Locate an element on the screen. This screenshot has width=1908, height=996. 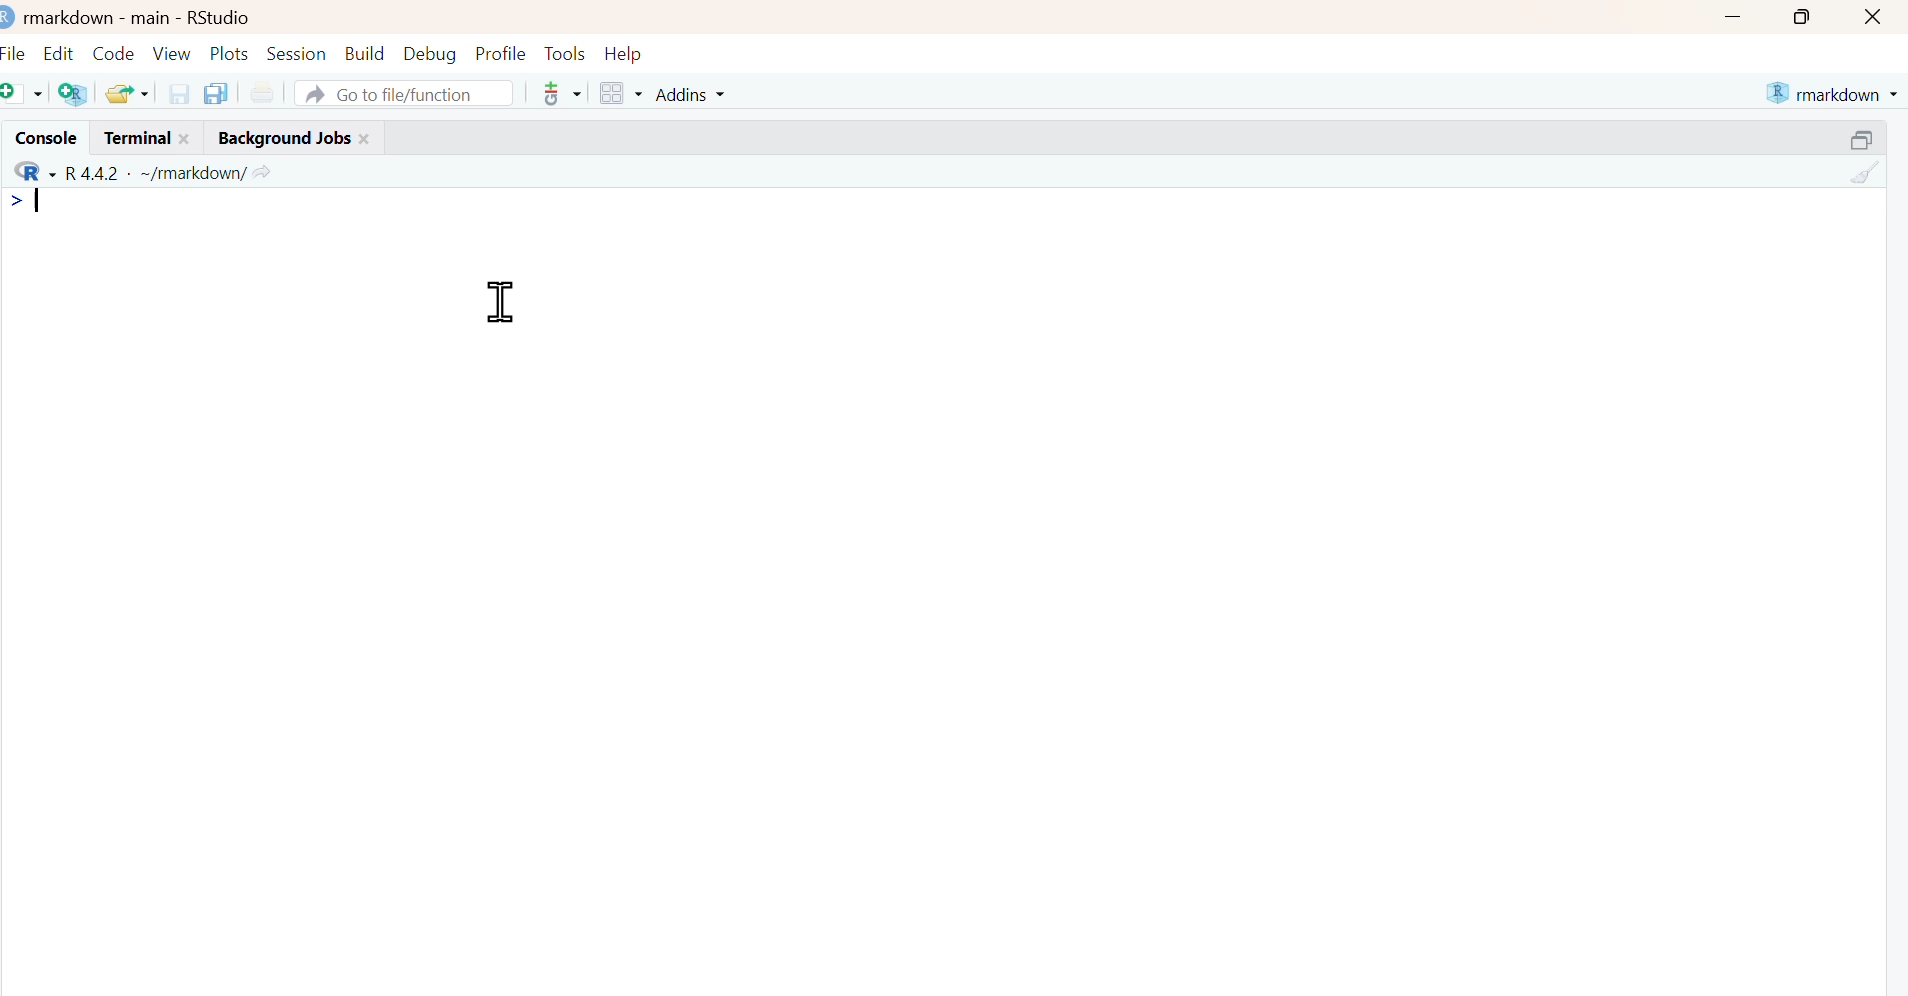
view current working directory is located at coordinates (263, 171).